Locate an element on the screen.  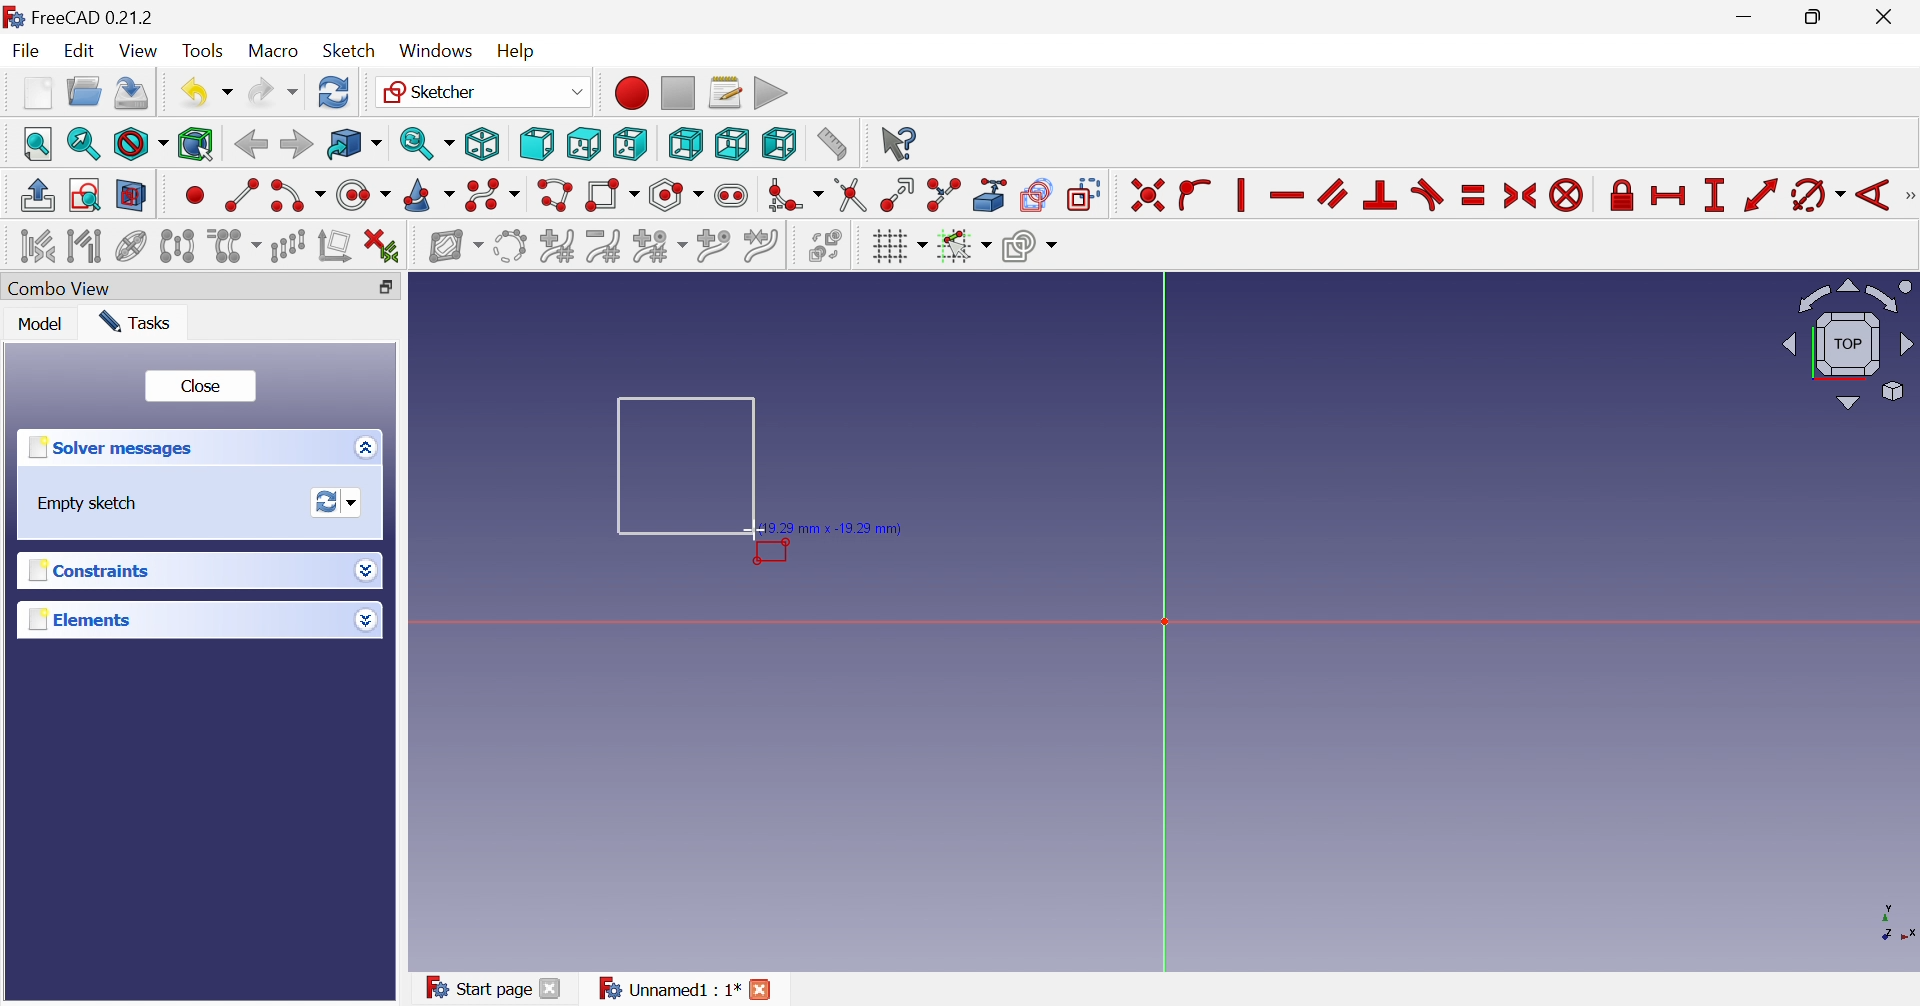
Restore Down is located at coordinates (1818, 19).